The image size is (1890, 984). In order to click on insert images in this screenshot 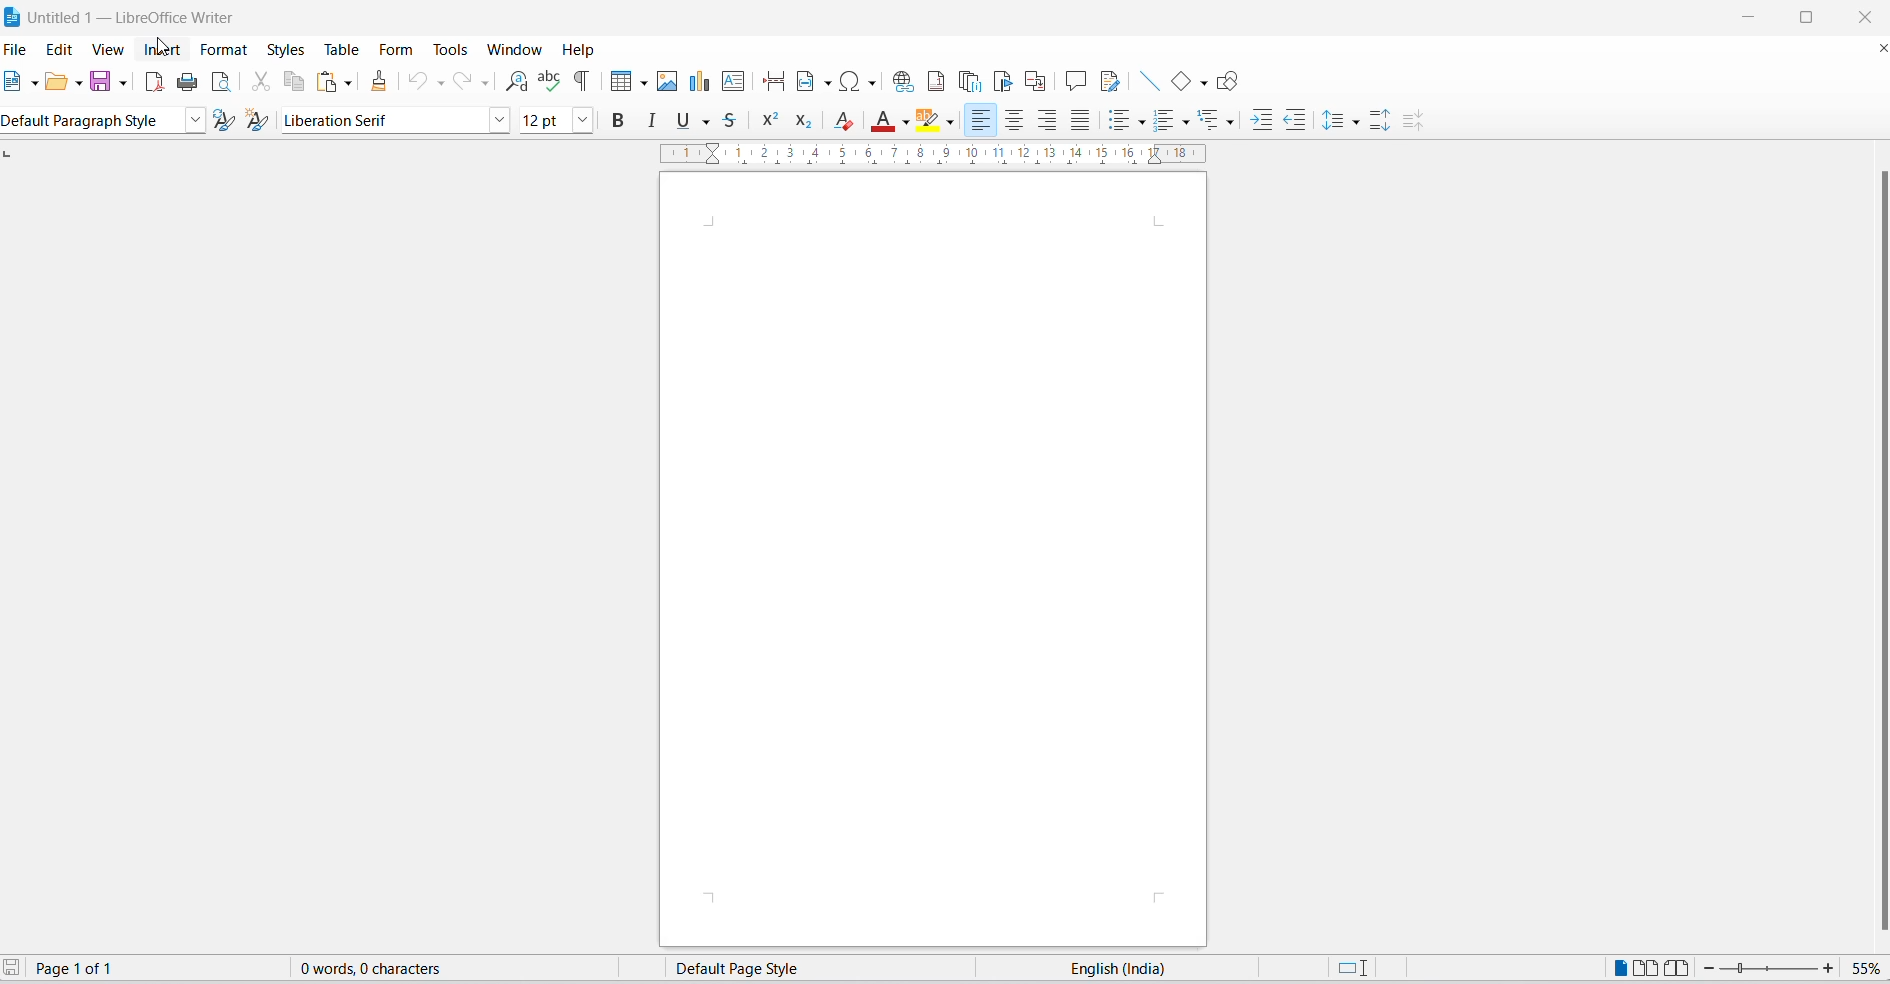, I will do `click(668, 82)`.